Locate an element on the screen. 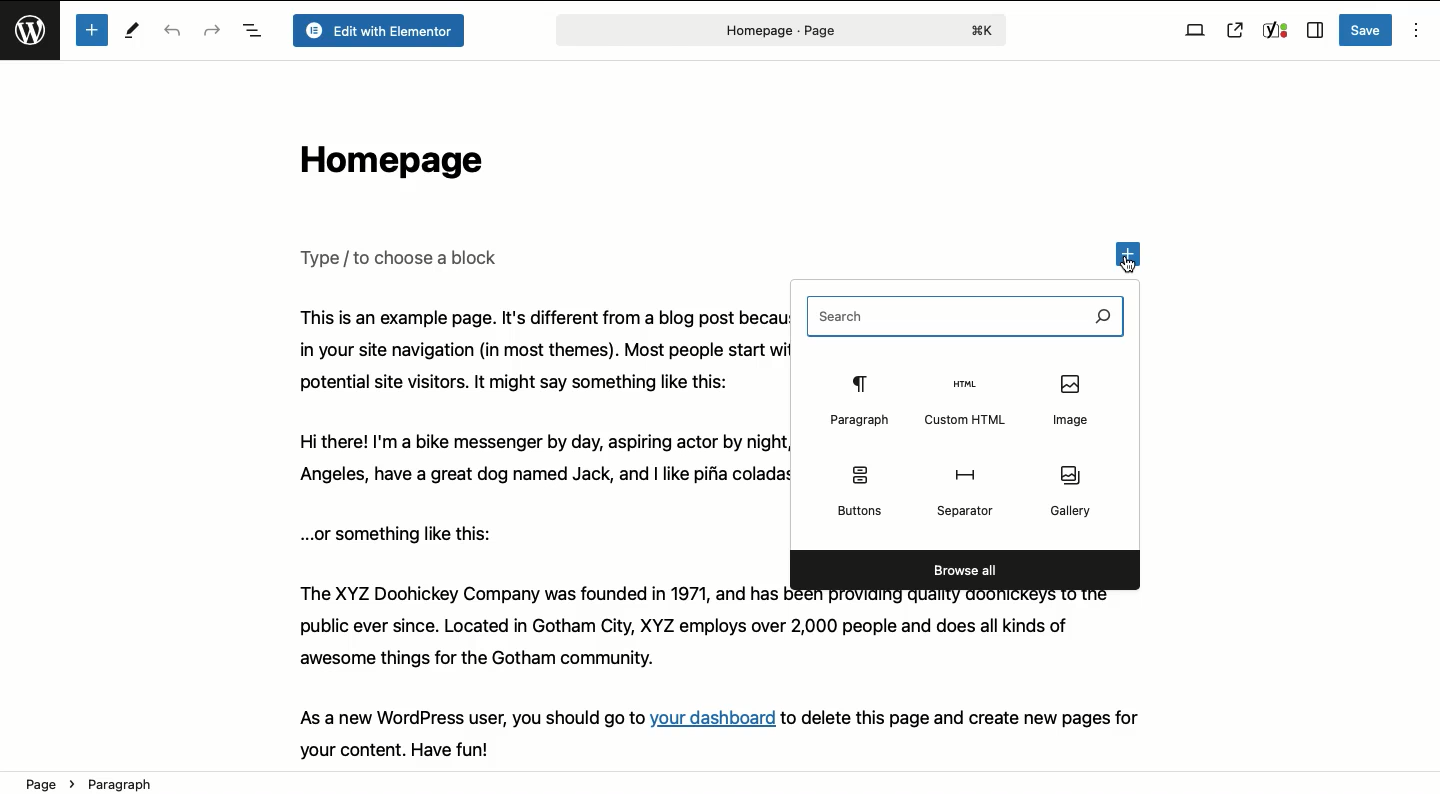 Image resolution: width=1440 pixels, height=794 pixels. Document overview is located at coordinates (252, 32).